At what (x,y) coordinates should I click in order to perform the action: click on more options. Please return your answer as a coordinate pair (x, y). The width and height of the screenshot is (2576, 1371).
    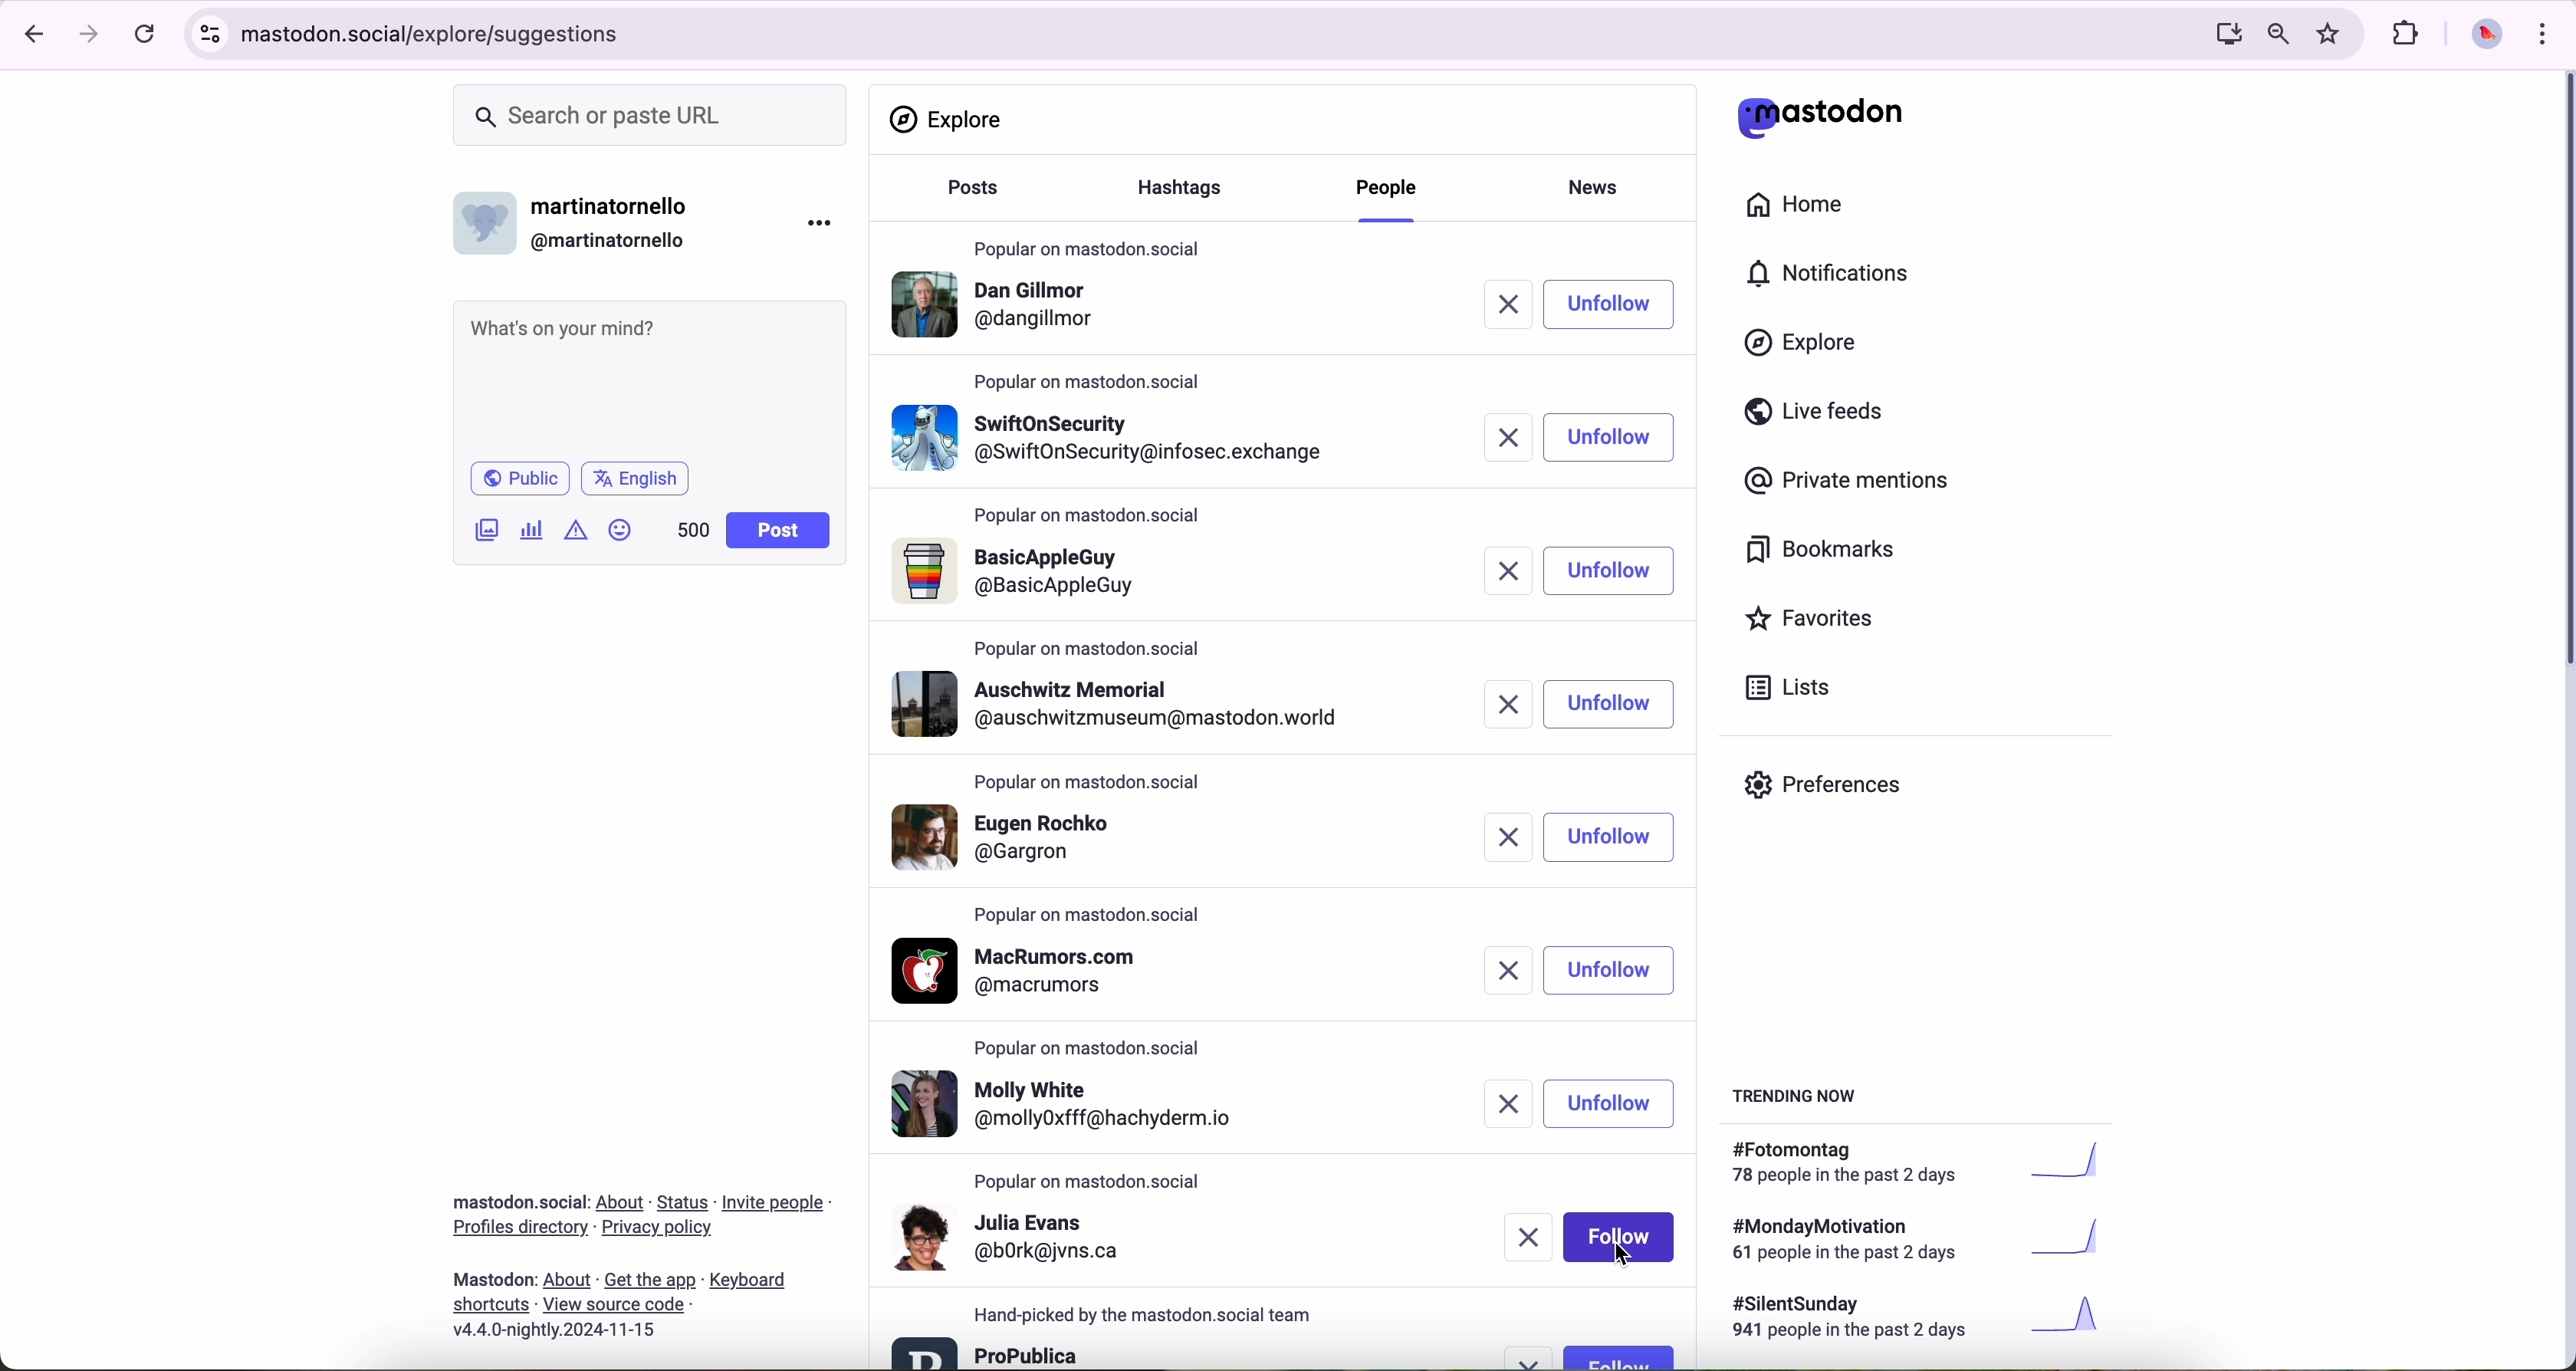
    Looking at the image, I should click on (824, 222).